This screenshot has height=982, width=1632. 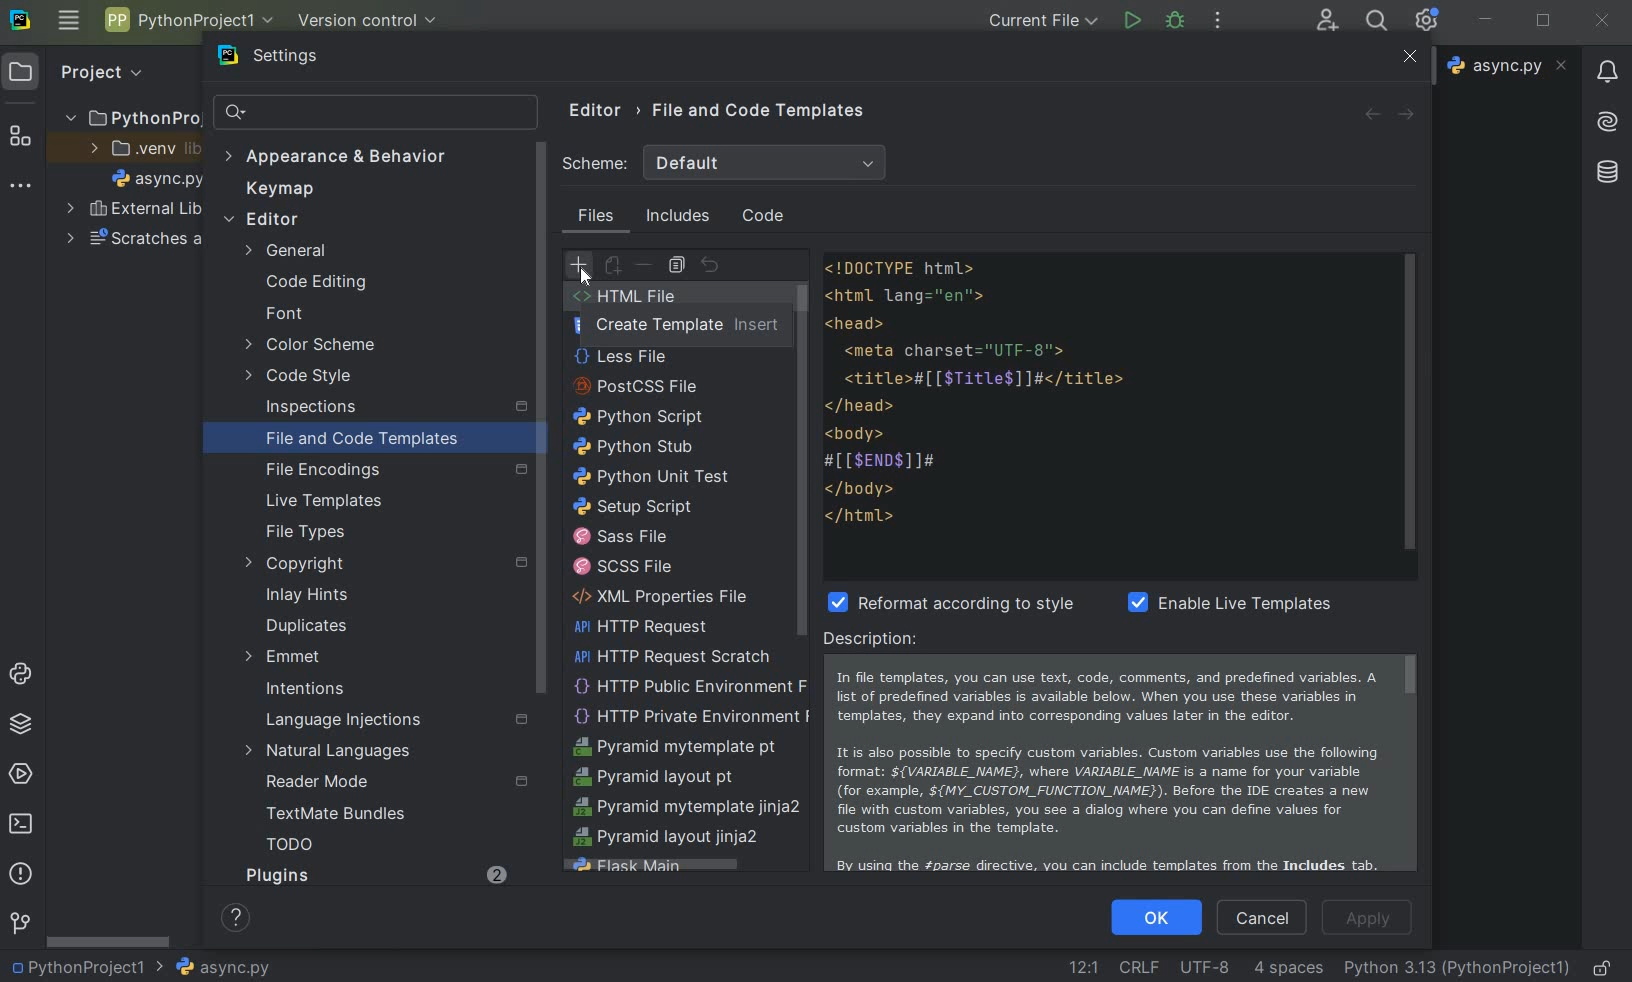 What do you see at coordinates (978, 400) in the screenshot?
I see `codes` at bounding box center [978, 400].